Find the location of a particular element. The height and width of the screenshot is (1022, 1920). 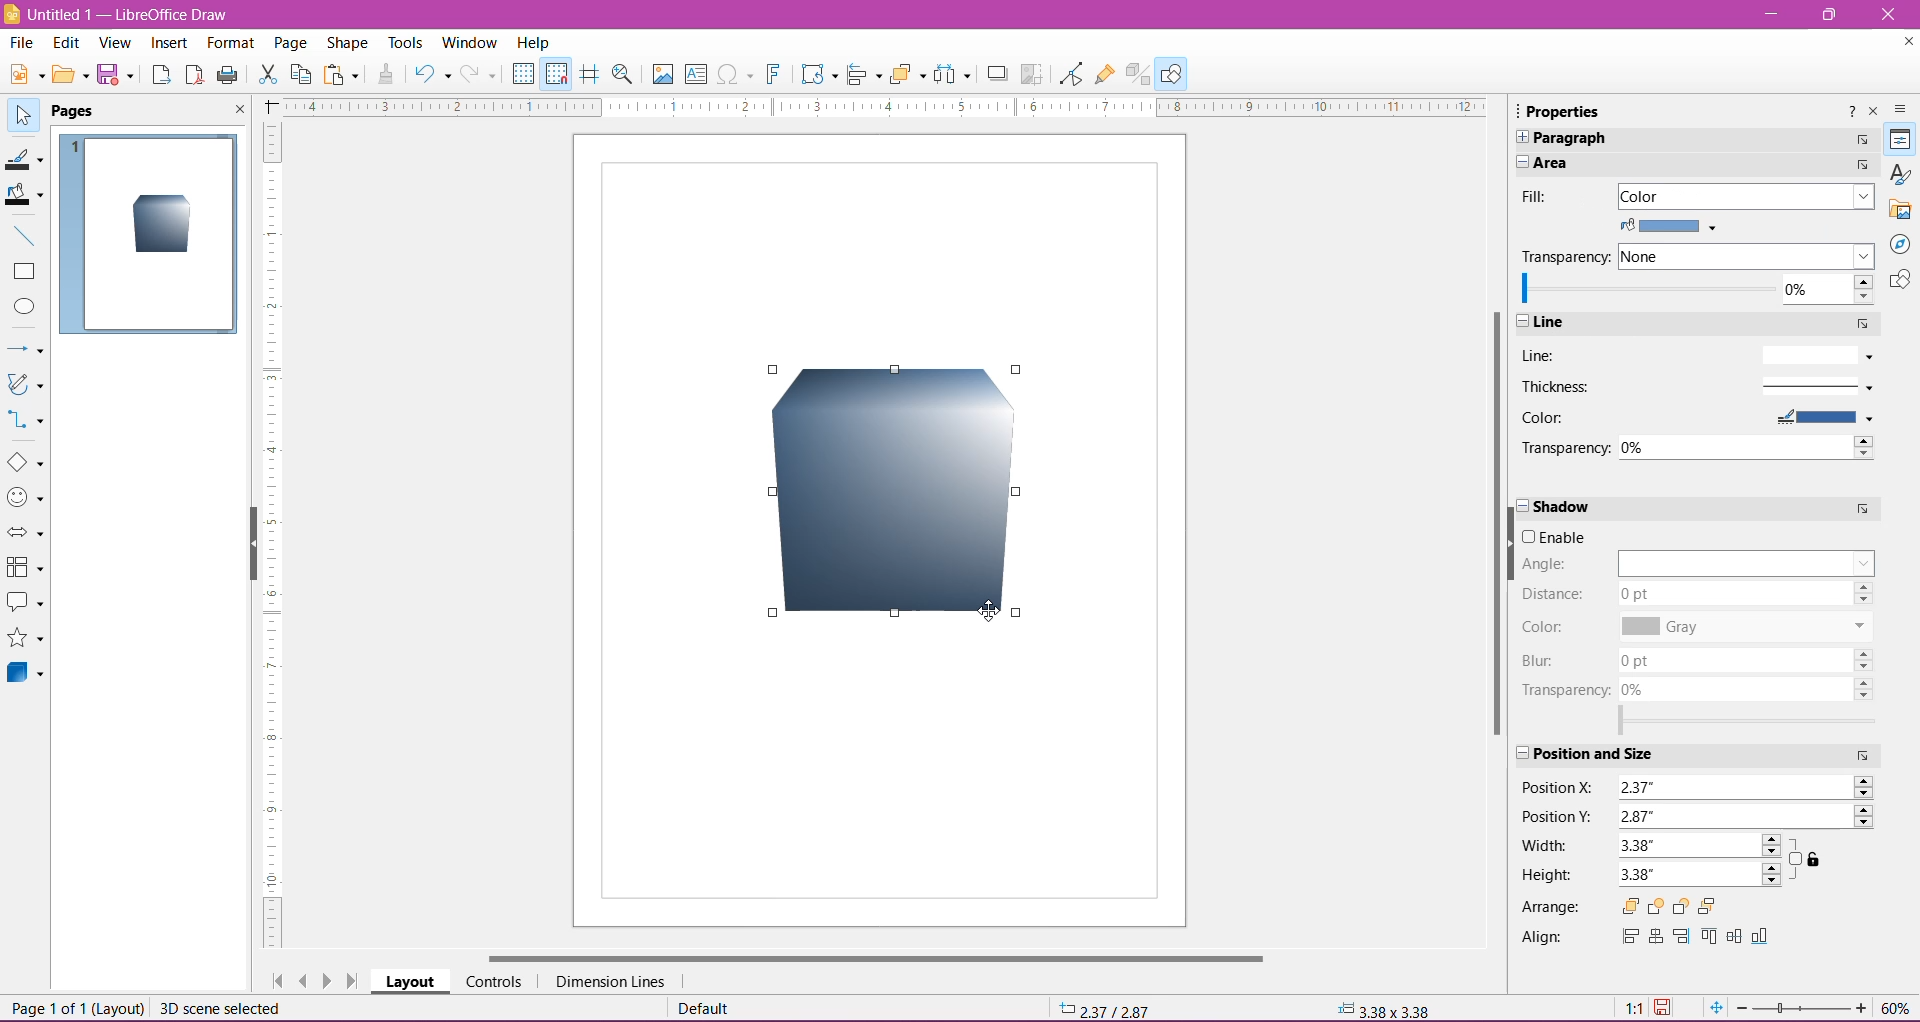

Select Item is located at coordinates (23, 113).